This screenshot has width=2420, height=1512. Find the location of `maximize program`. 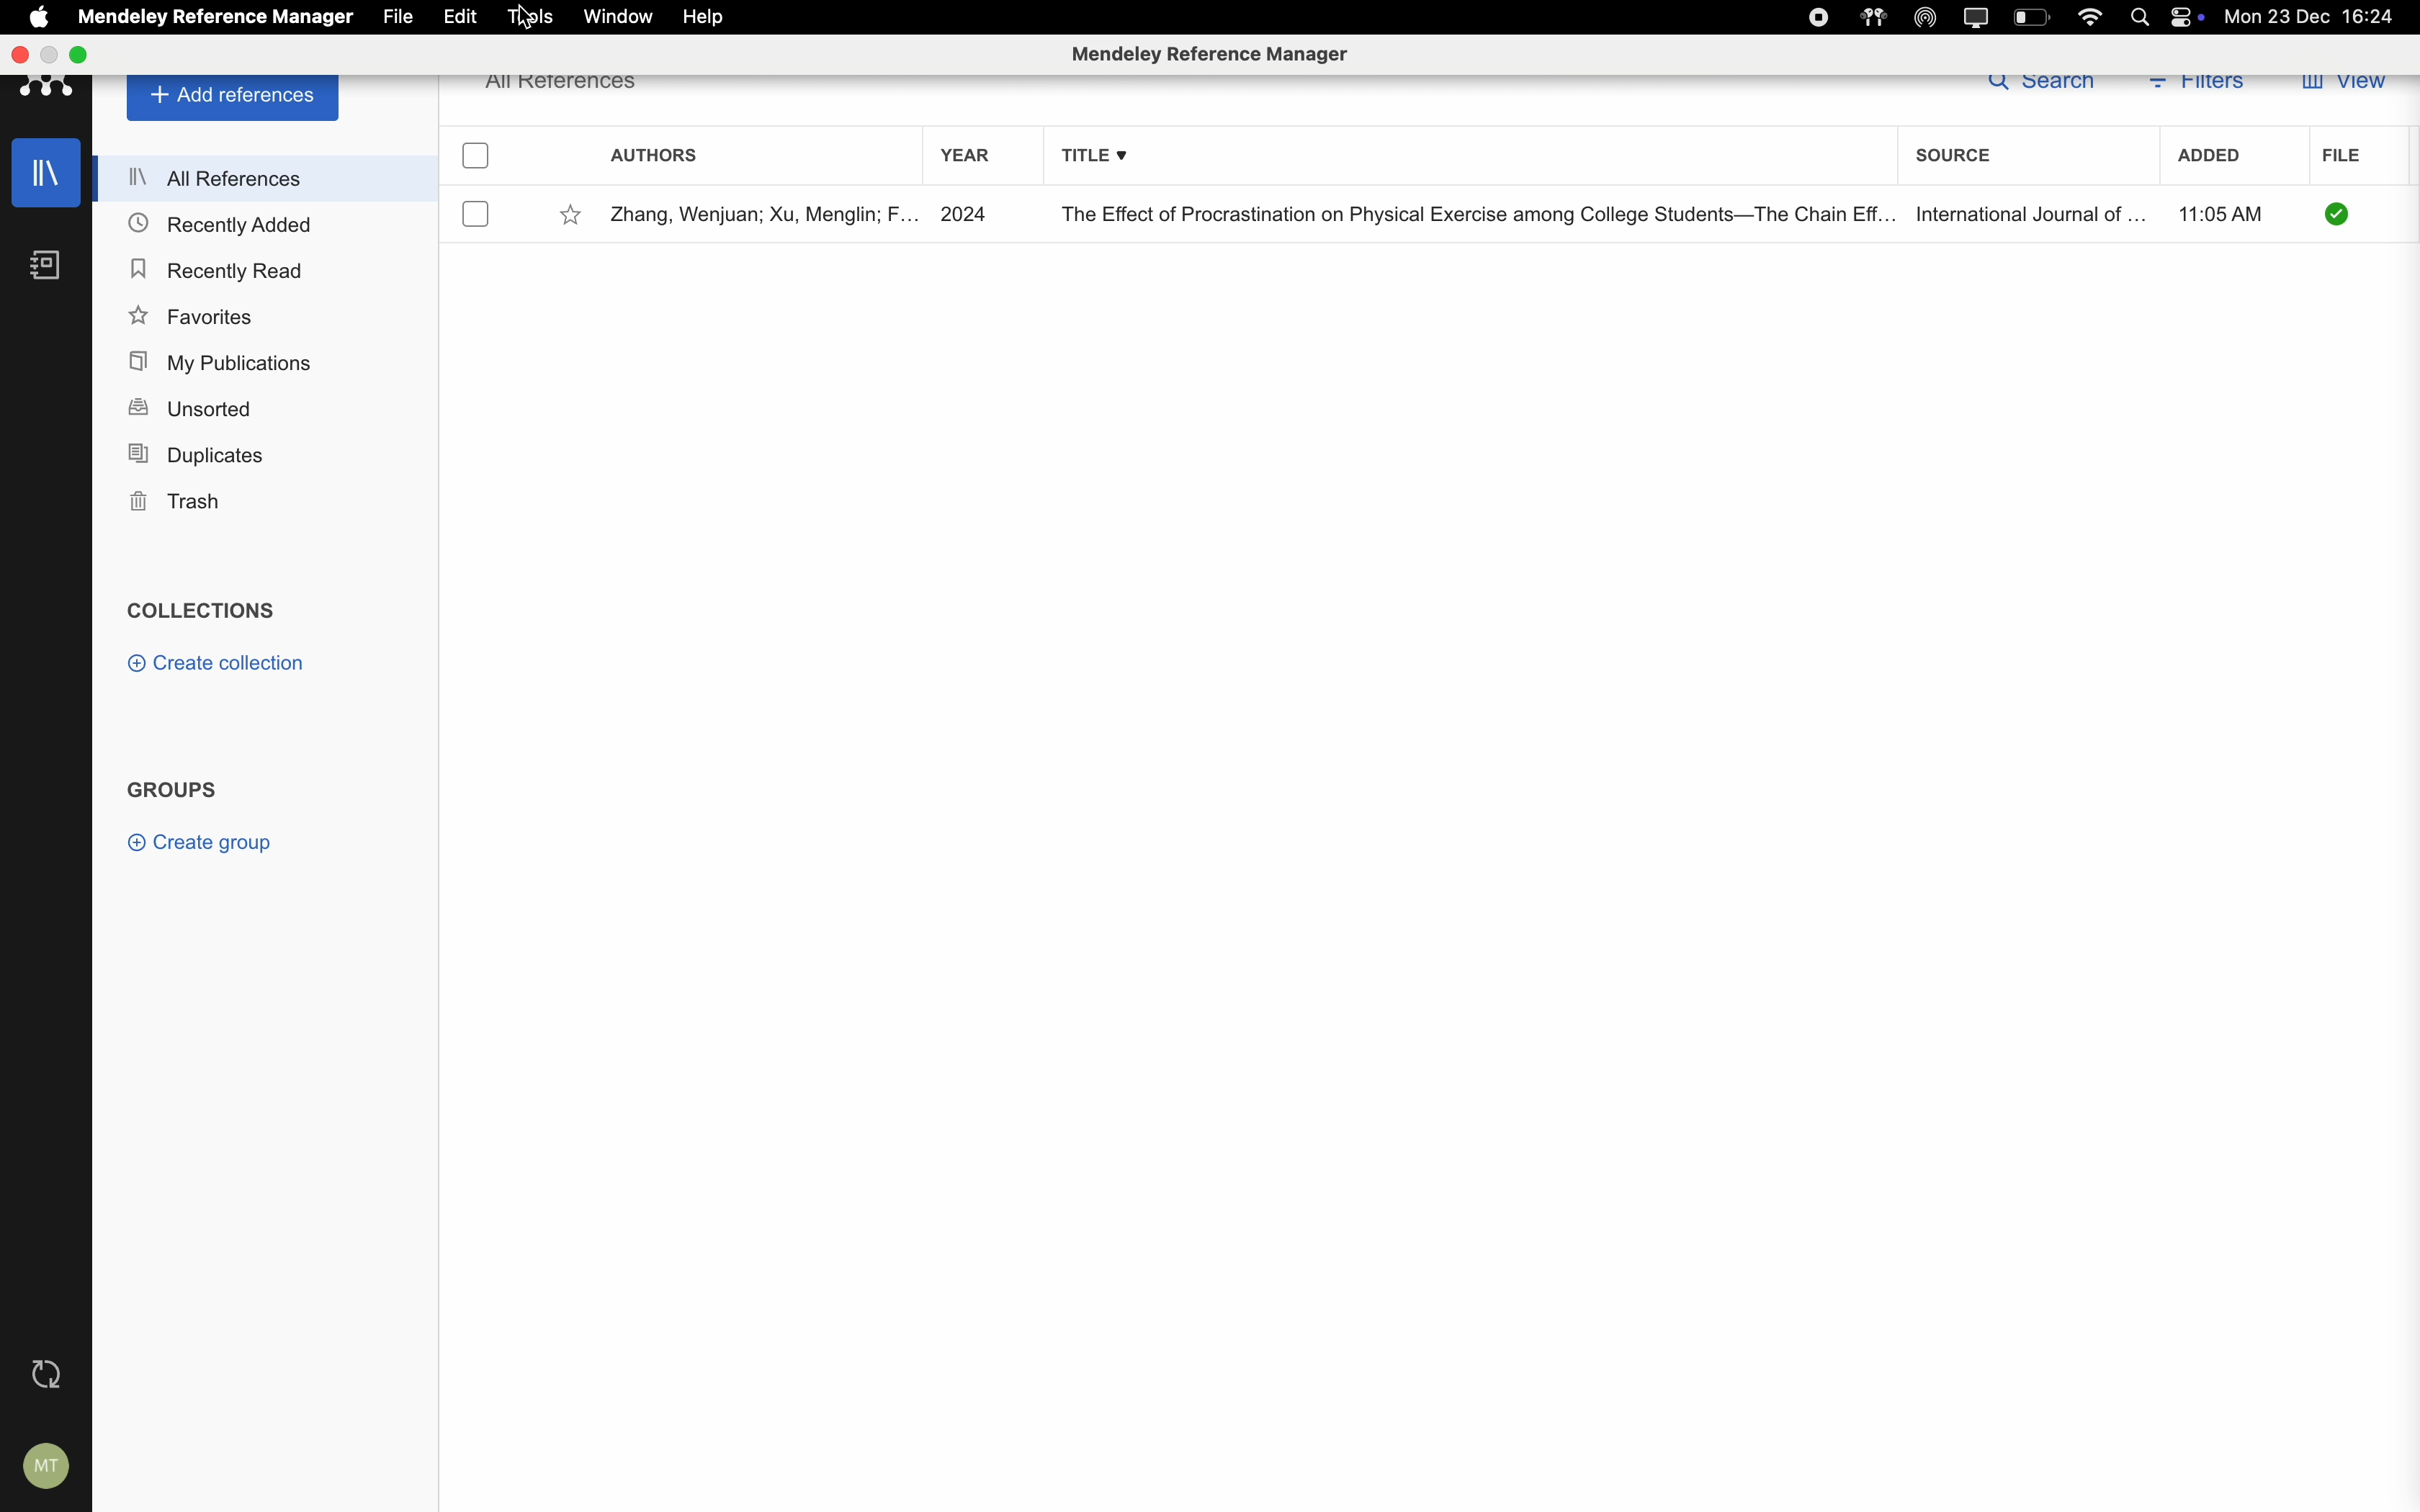

maximize program is located at coordinates (77, 54).